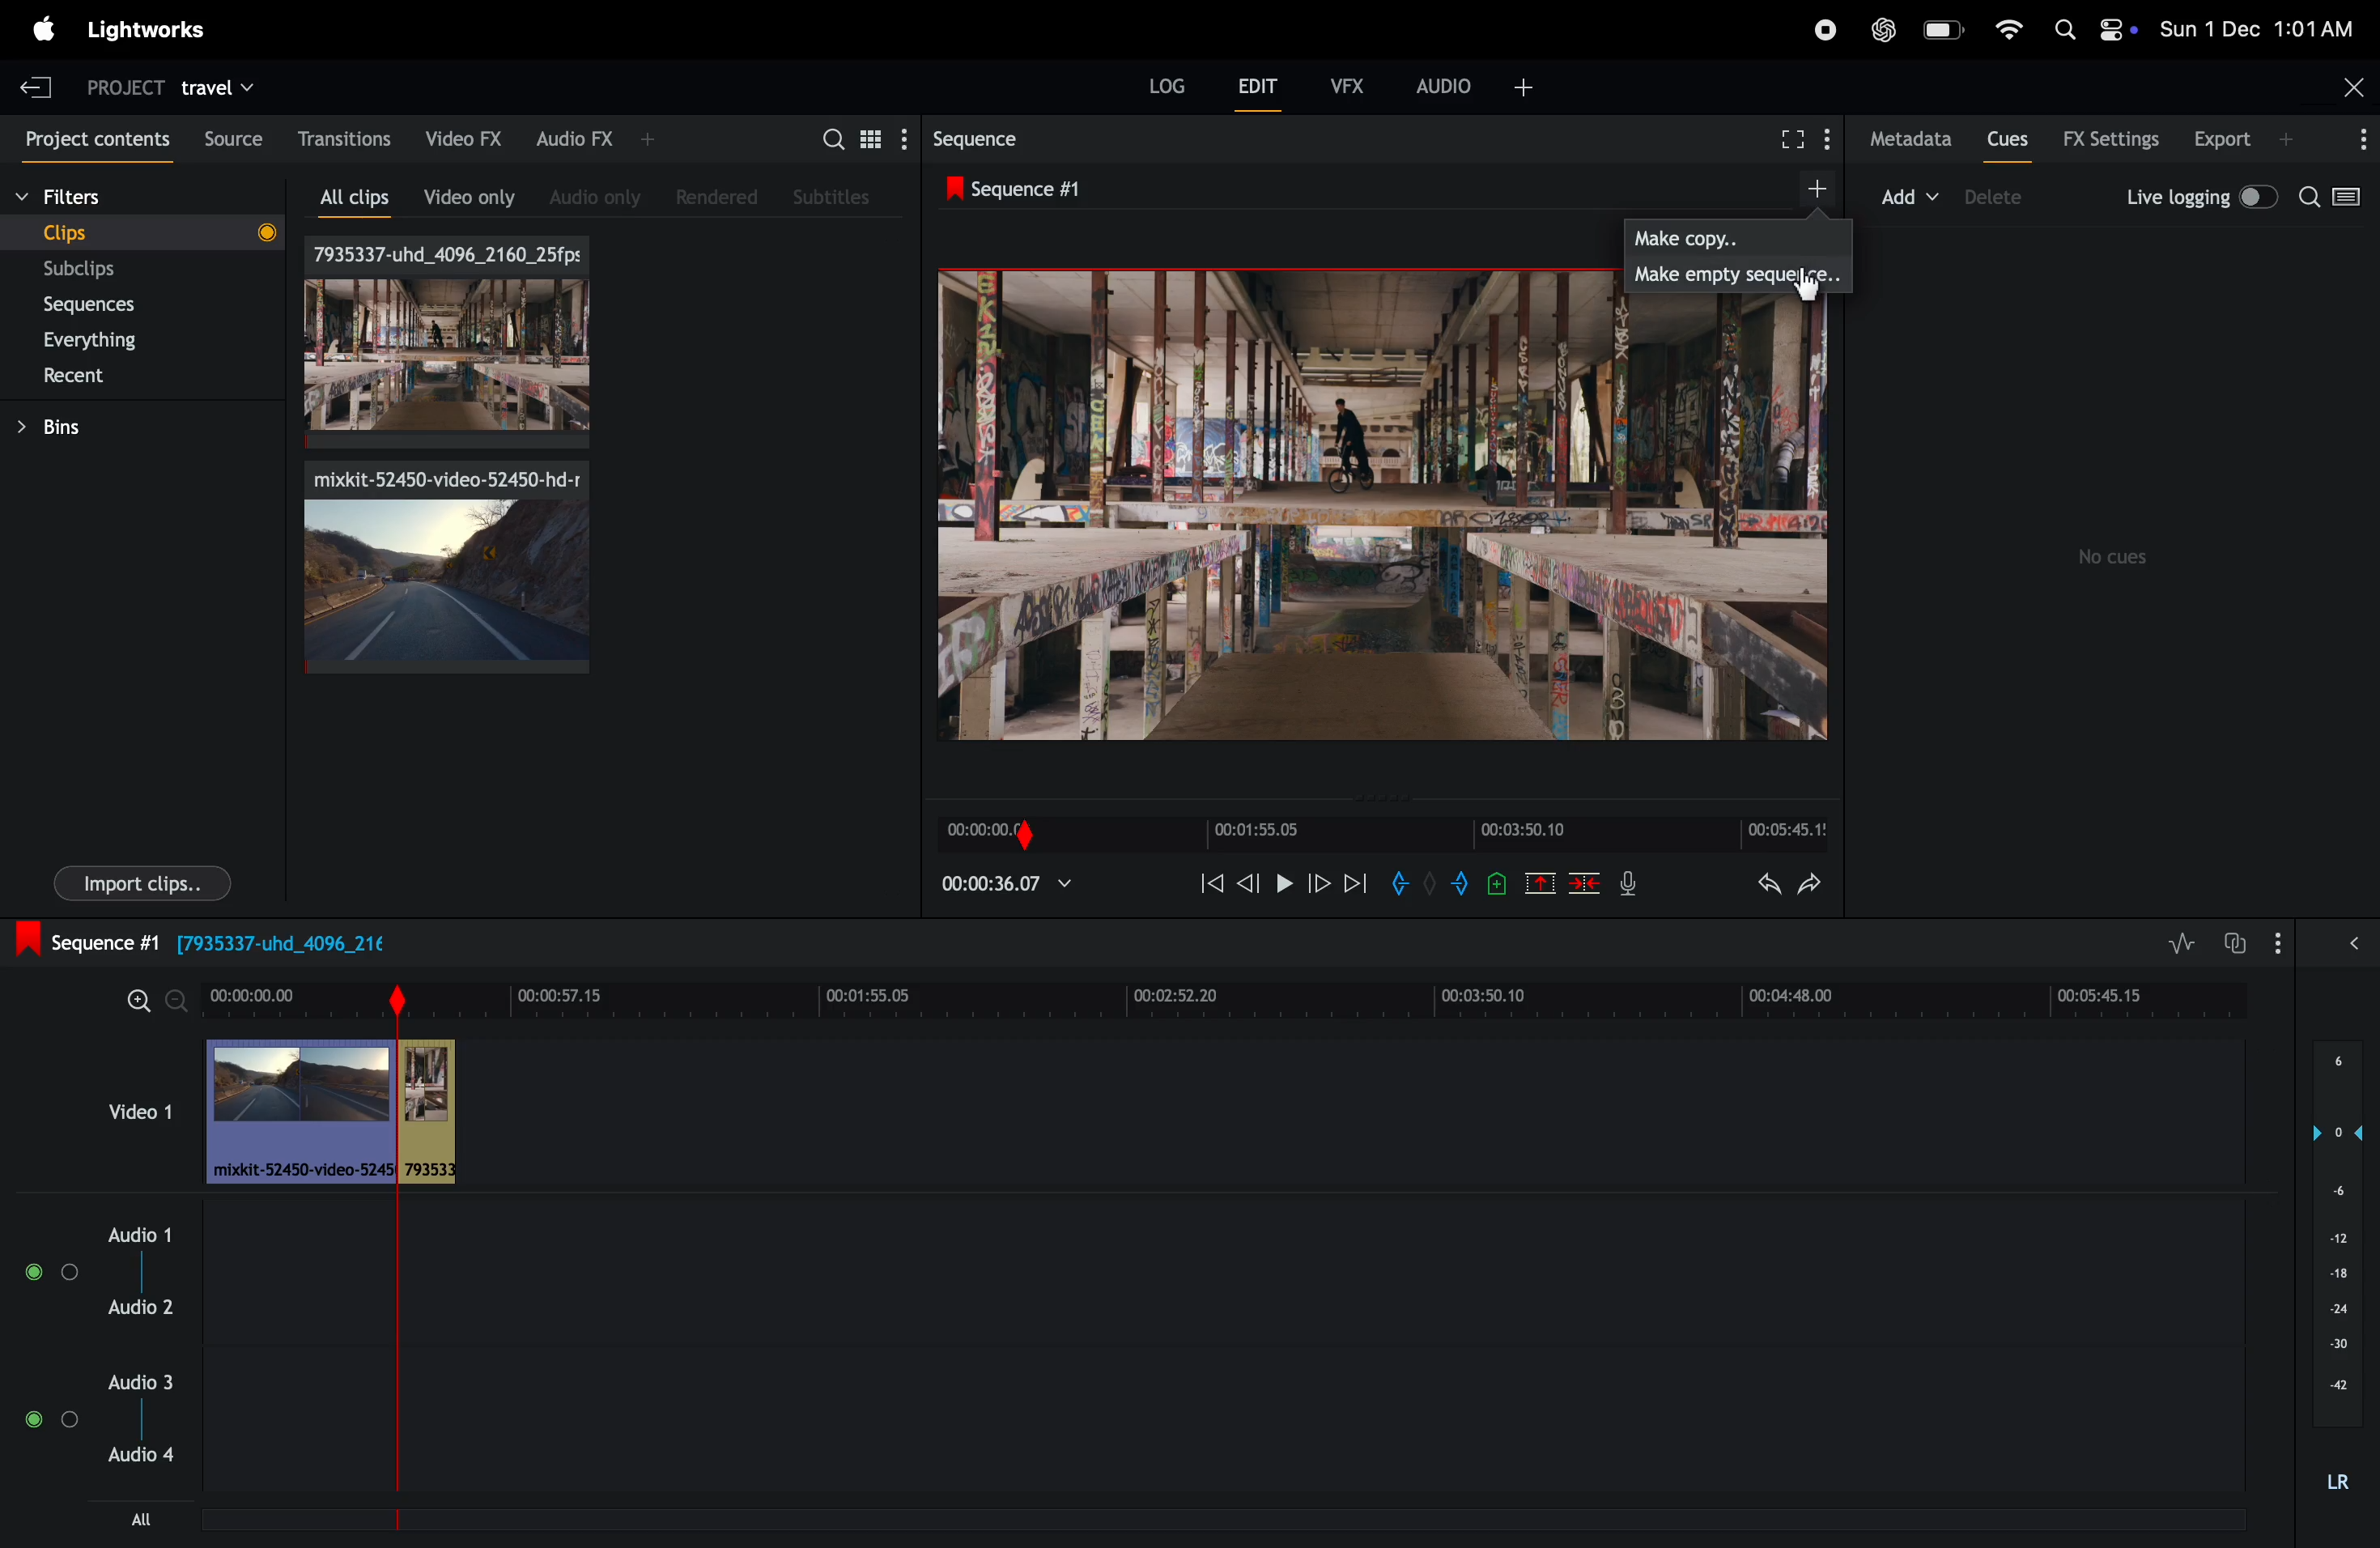 Image resolution: width=2380 pixels, height=1548 pixels. I want to click on add out, so click(1460, 882).